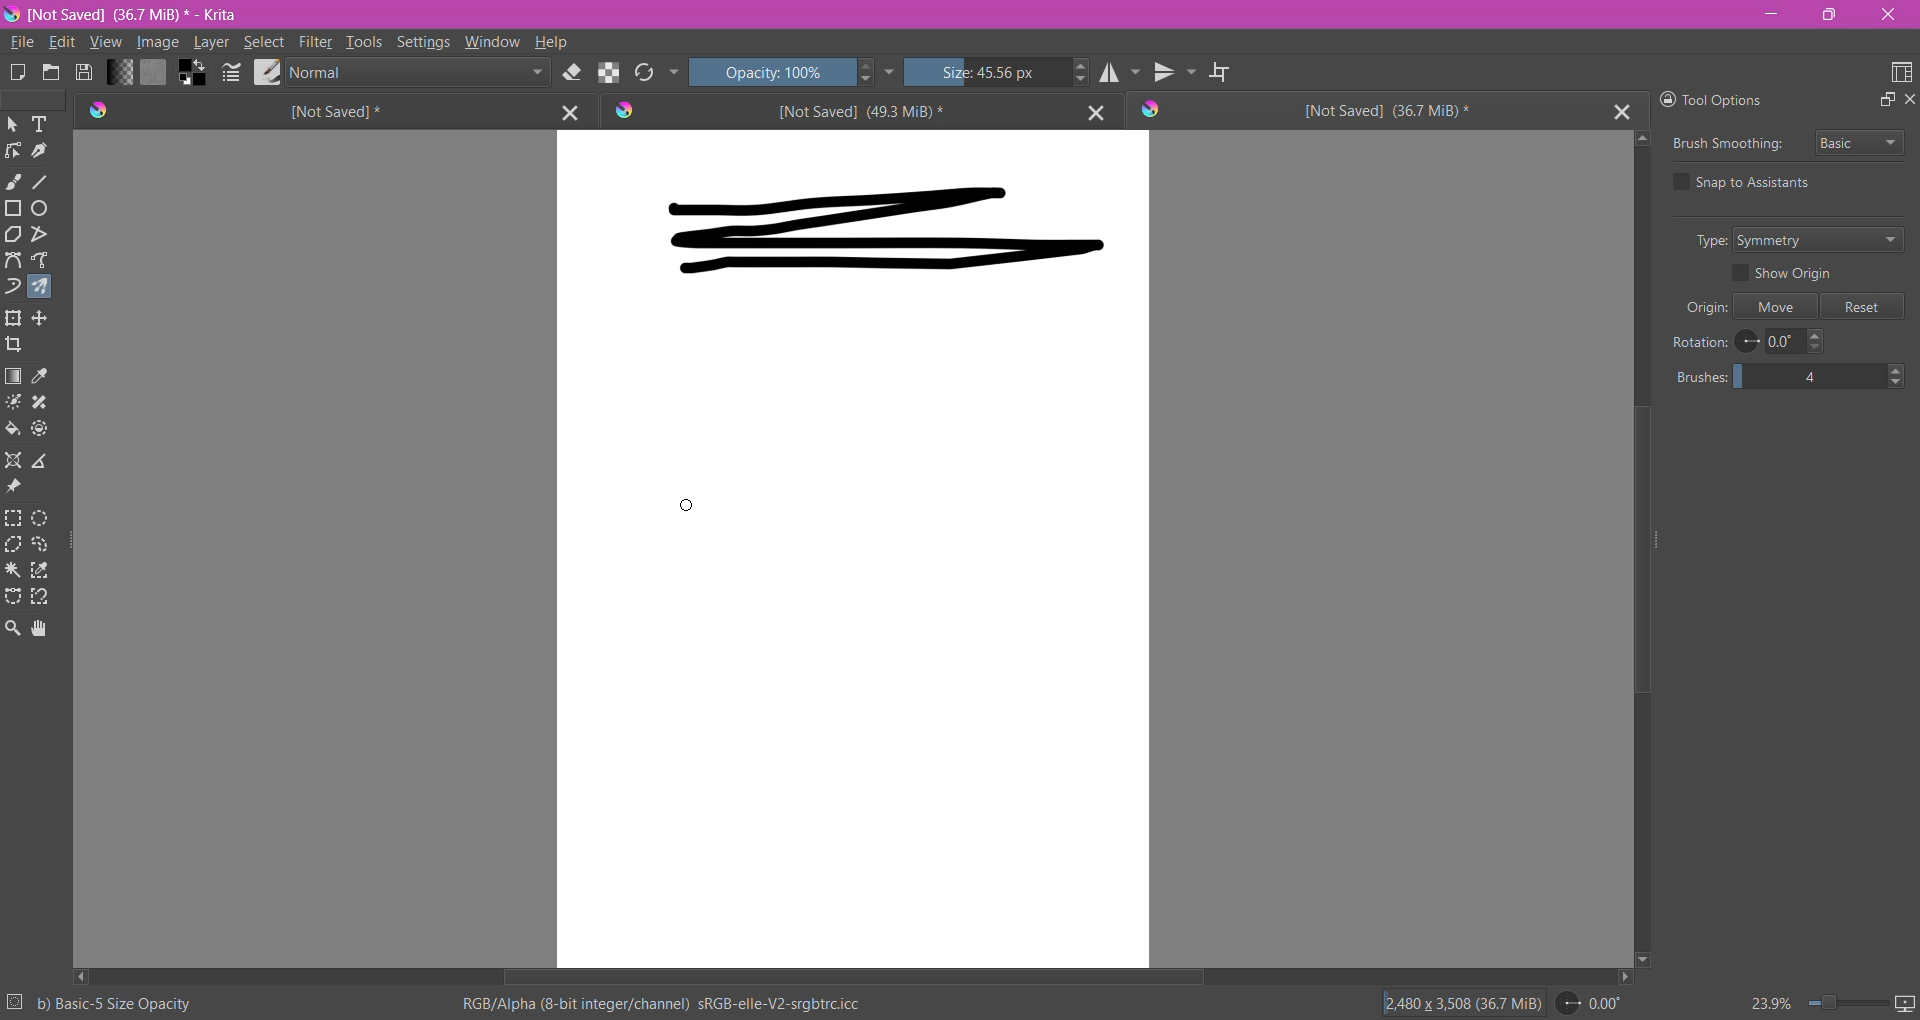  Describe the element at coordinates (828, 111) in the screenshot. I see `Unsaved Document Tab2` at that location.